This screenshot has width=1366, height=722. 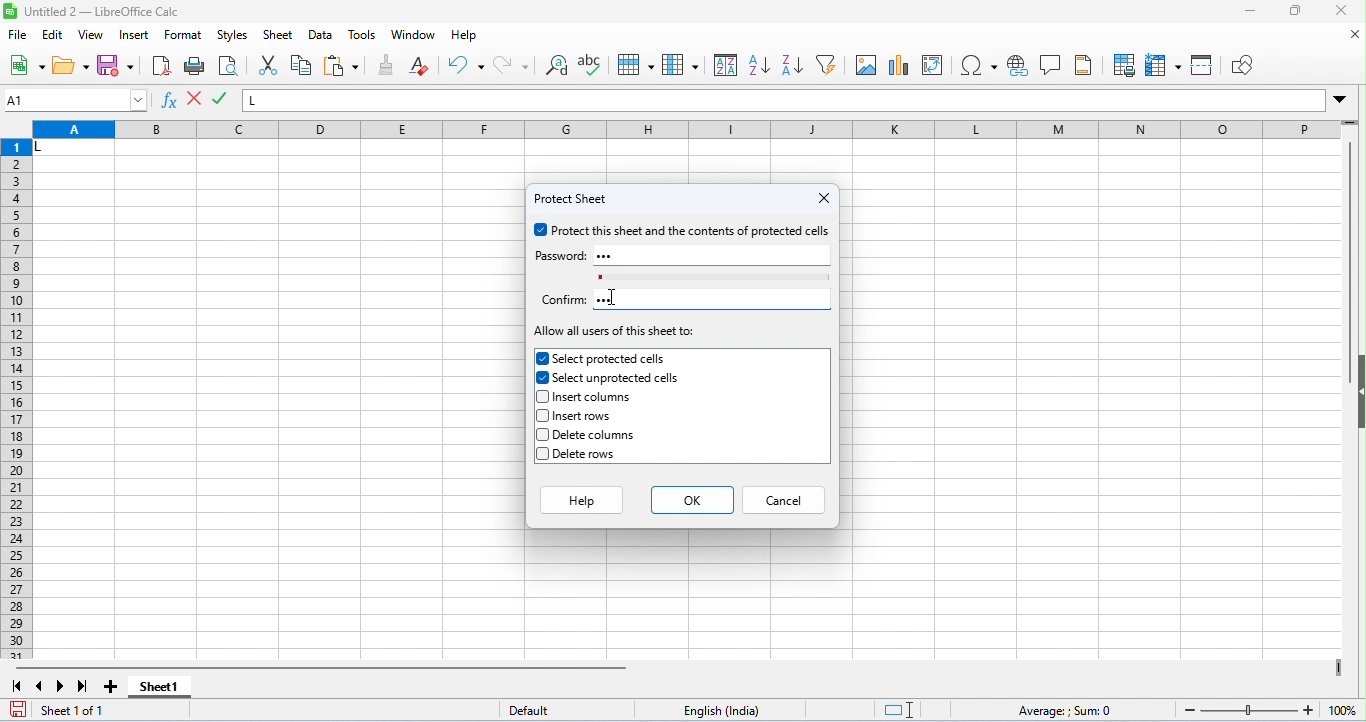 What do you see at coordinates (1250, 12) in the screenshot?
I see `minimize` at bounding box center [1250, 12].